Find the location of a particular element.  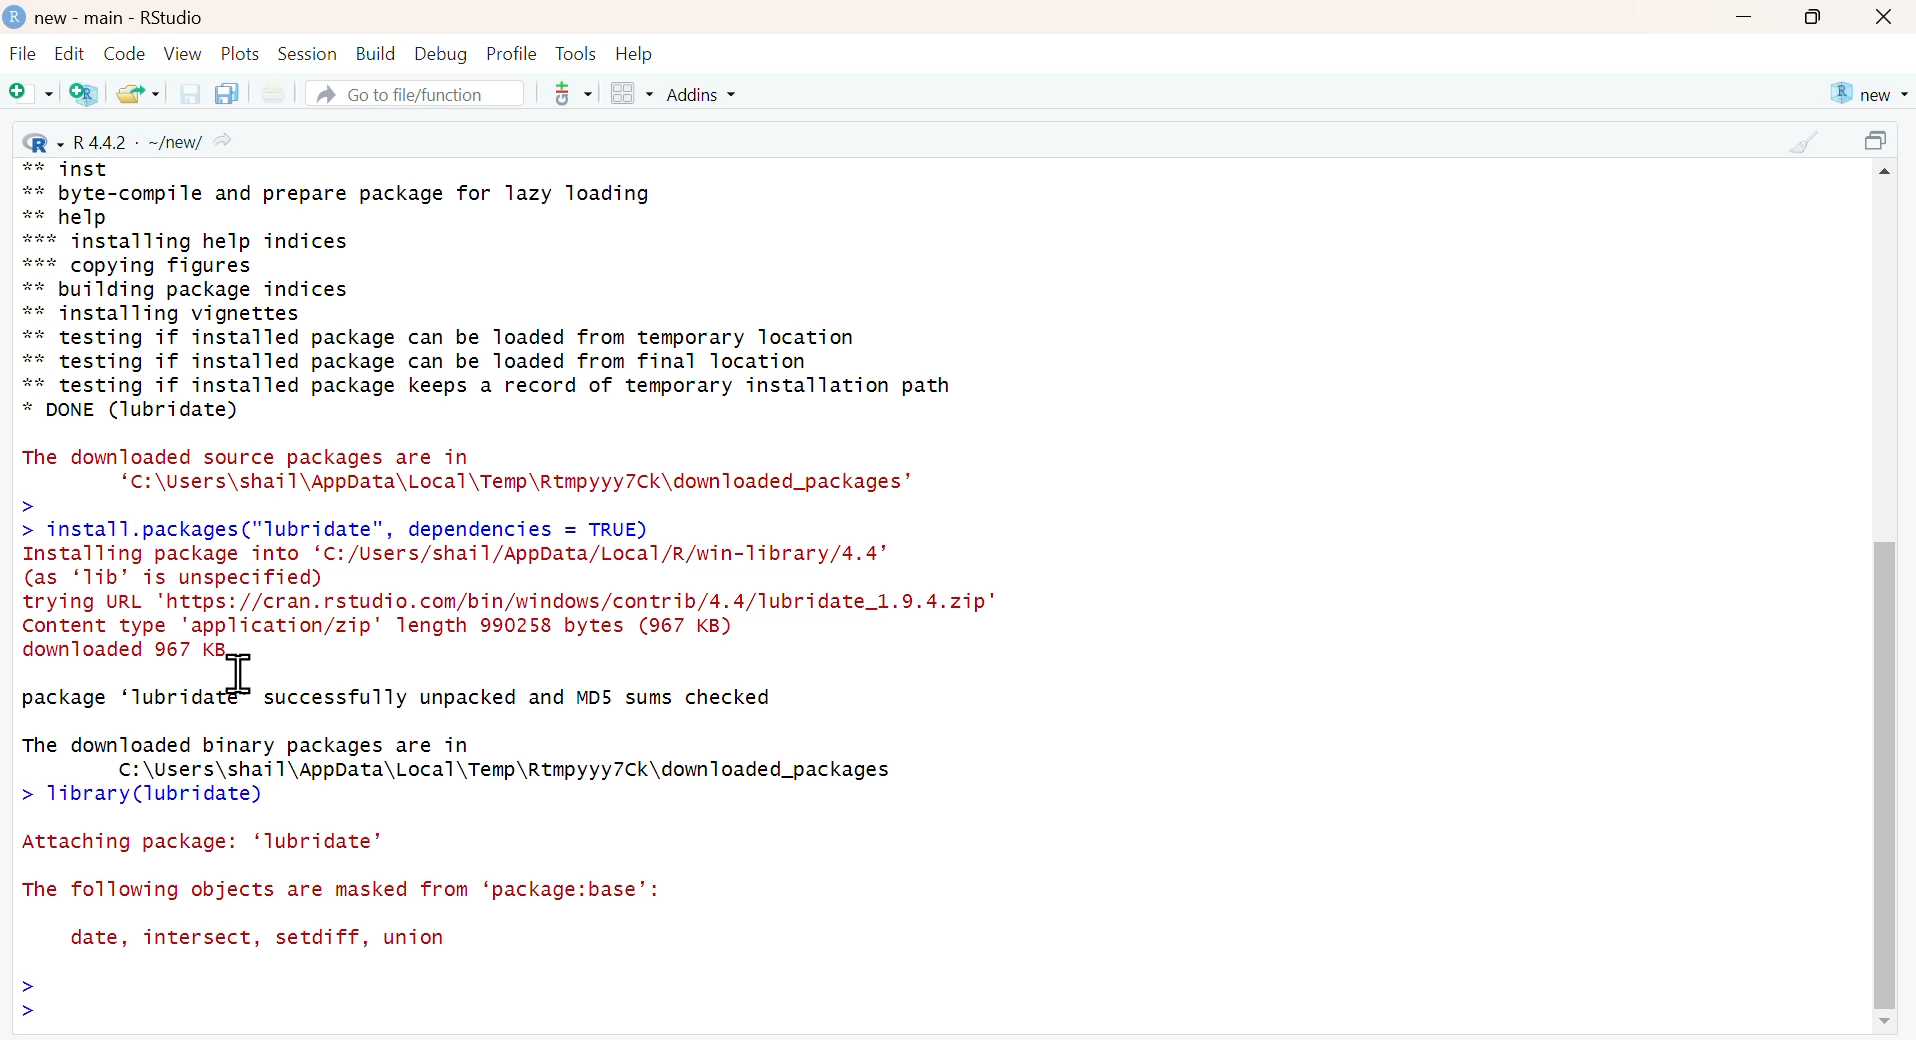

View is located at coordinates (183, 53).